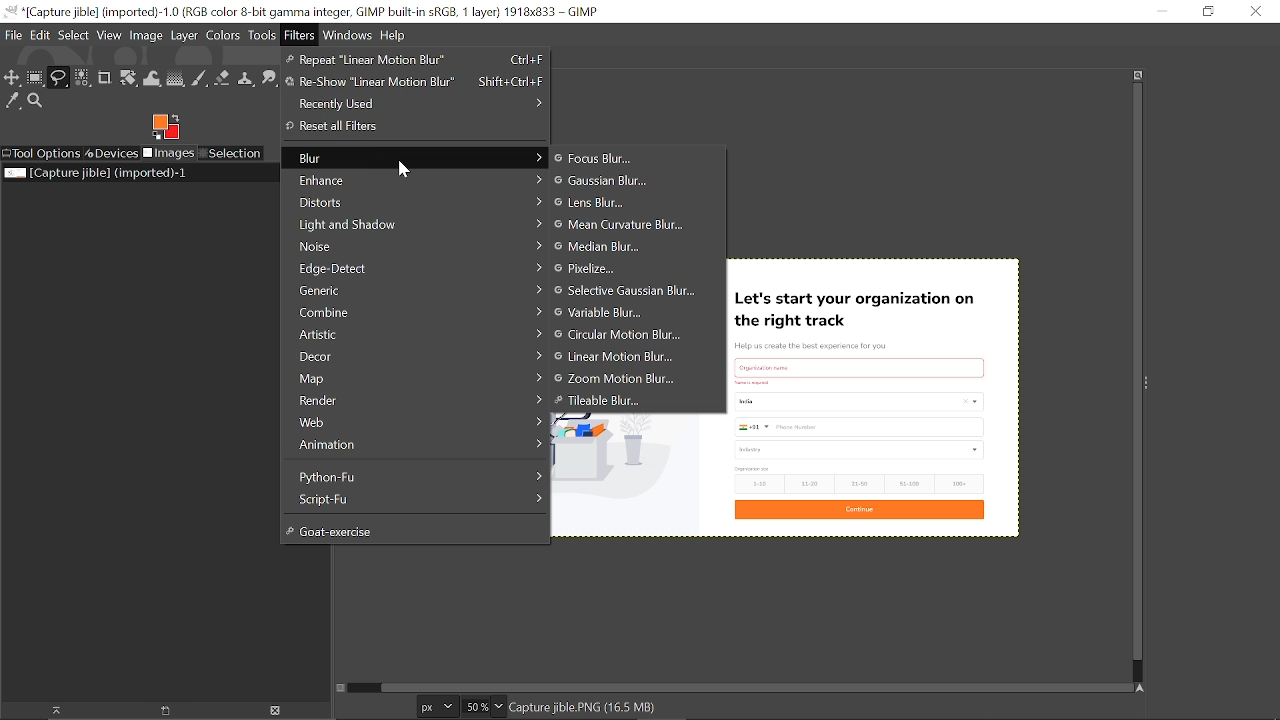 The height and width of the screenshot is (720, 1280). I want to click on Enhance, so click(416, 179).